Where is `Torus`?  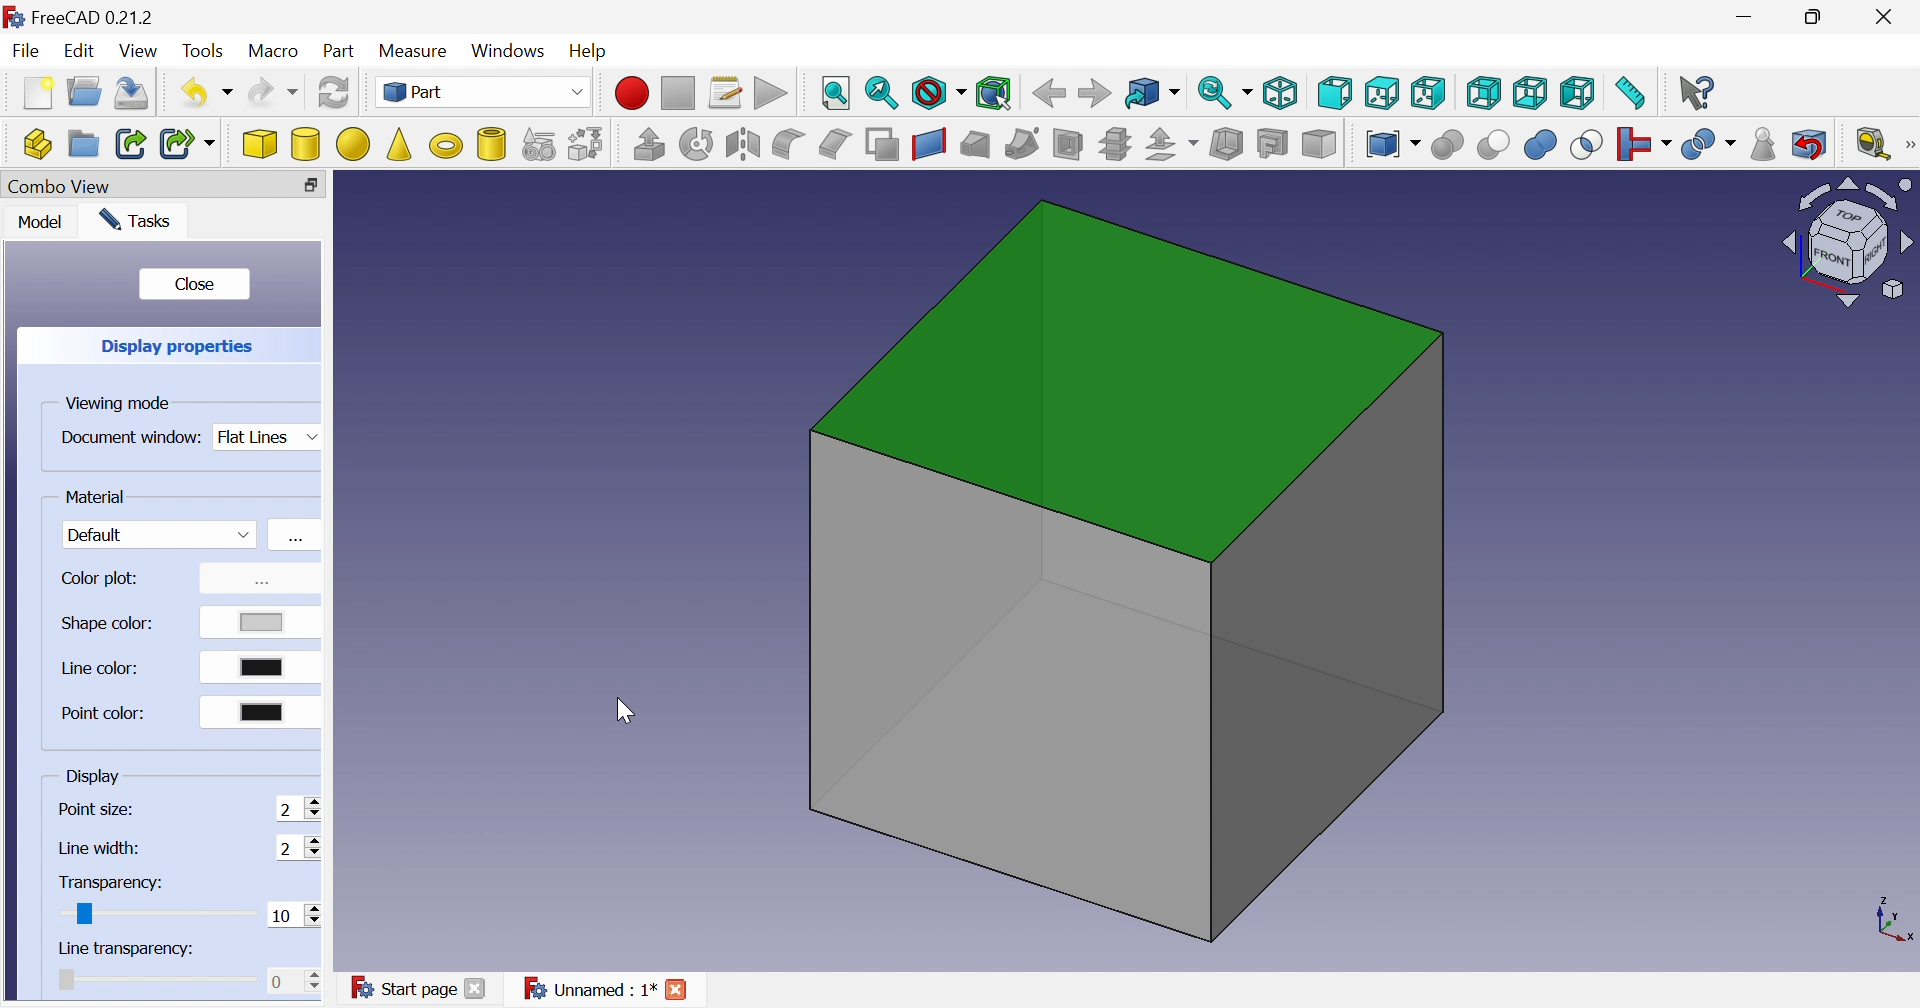
Torus is located at coordinates (449, 148).